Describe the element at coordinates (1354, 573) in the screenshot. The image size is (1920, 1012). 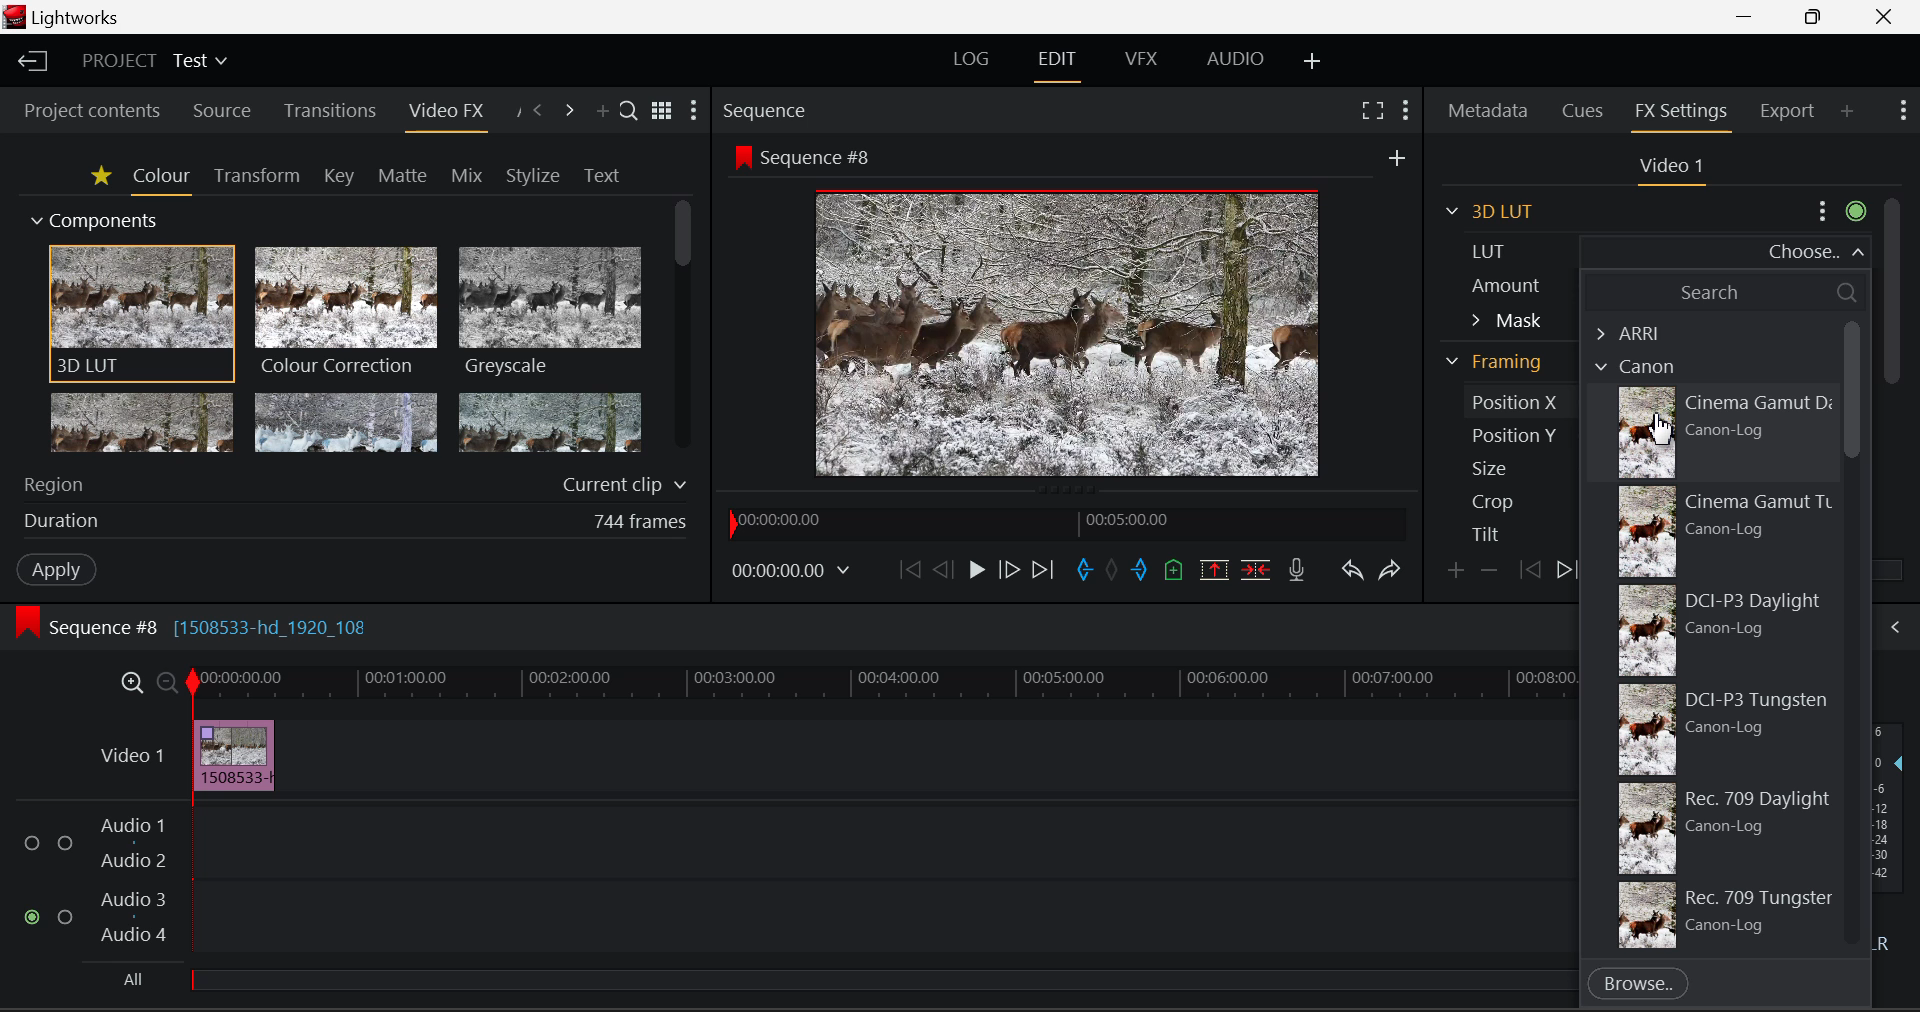
I see `Undo` at that location.